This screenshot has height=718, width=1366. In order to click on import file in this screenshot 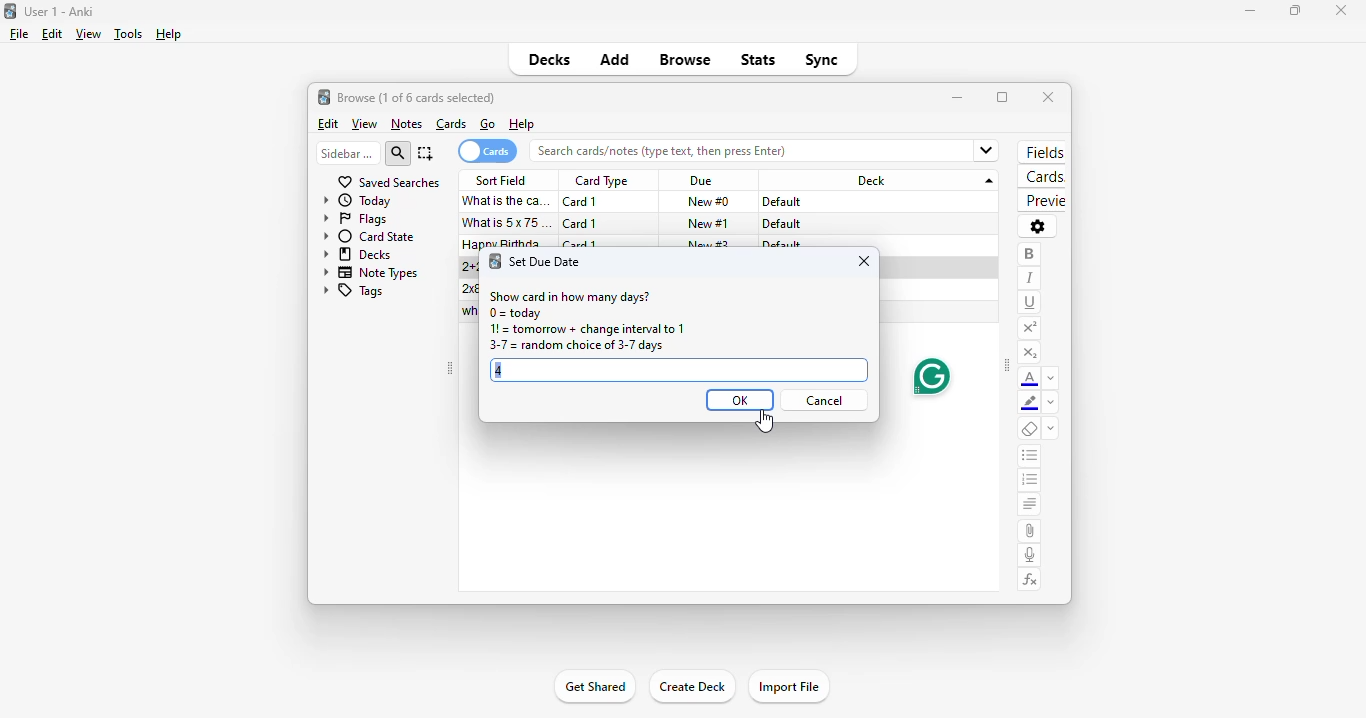, I will do `click(789, 686)`.